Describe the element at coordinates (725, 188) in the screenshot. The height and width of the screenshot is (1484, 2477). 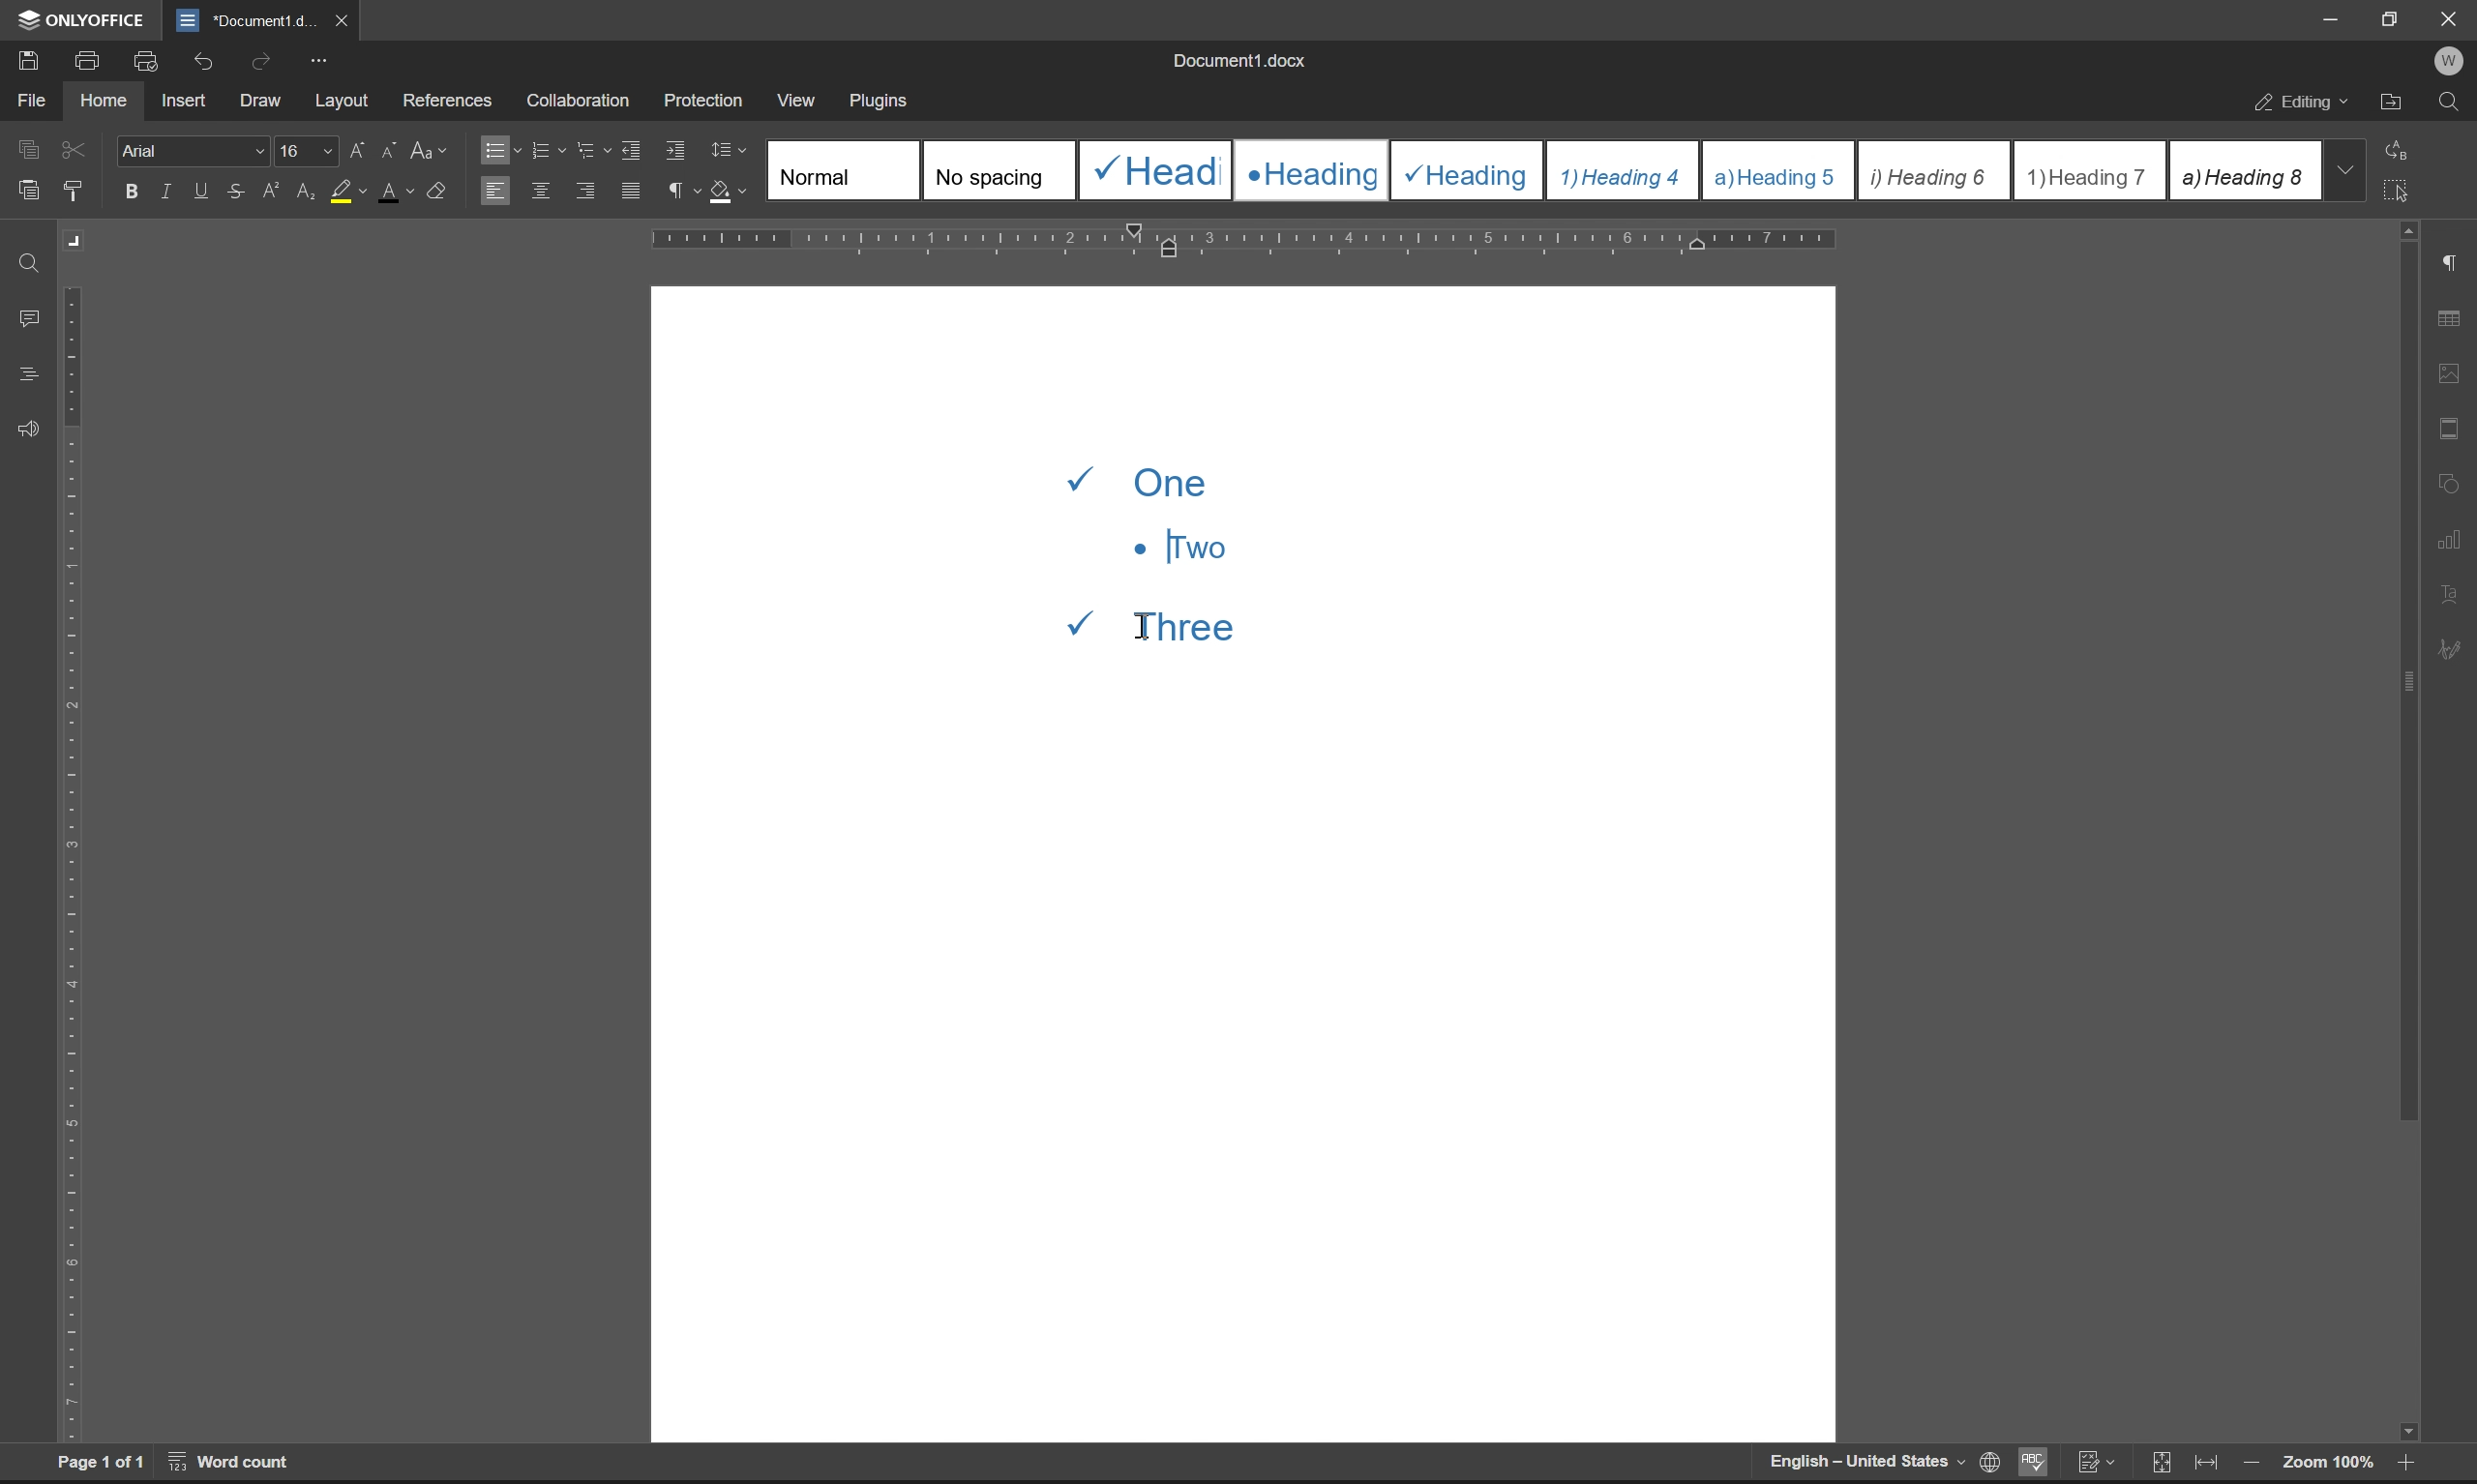
I see `shading` at that location.